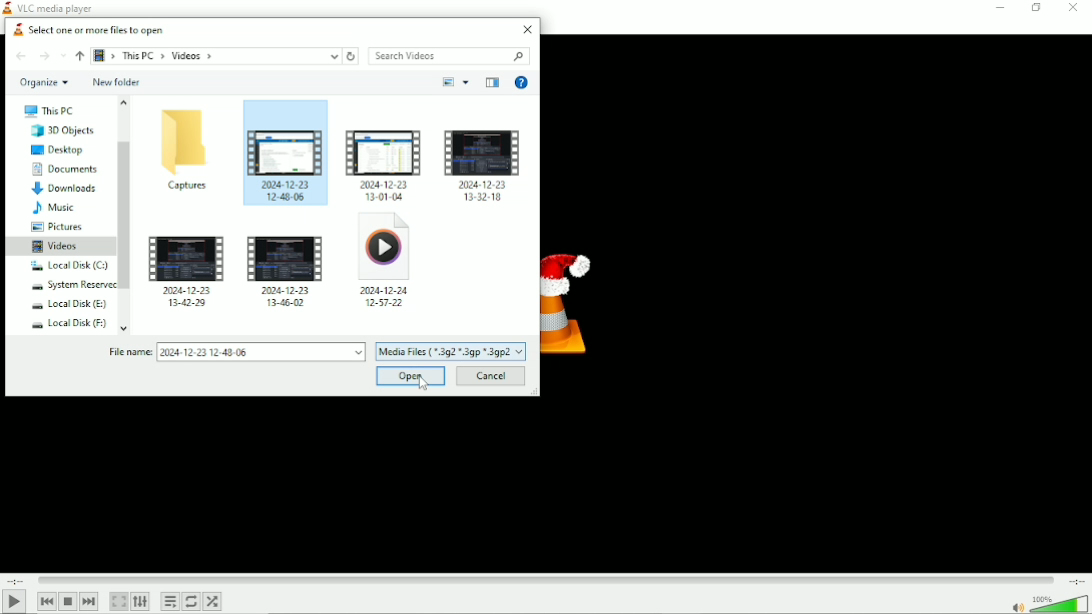 The image size is (1092, 614). Describe the element at coordinates (64, 305) in the screenshot. I see `Local Disk(E:)` at that location.